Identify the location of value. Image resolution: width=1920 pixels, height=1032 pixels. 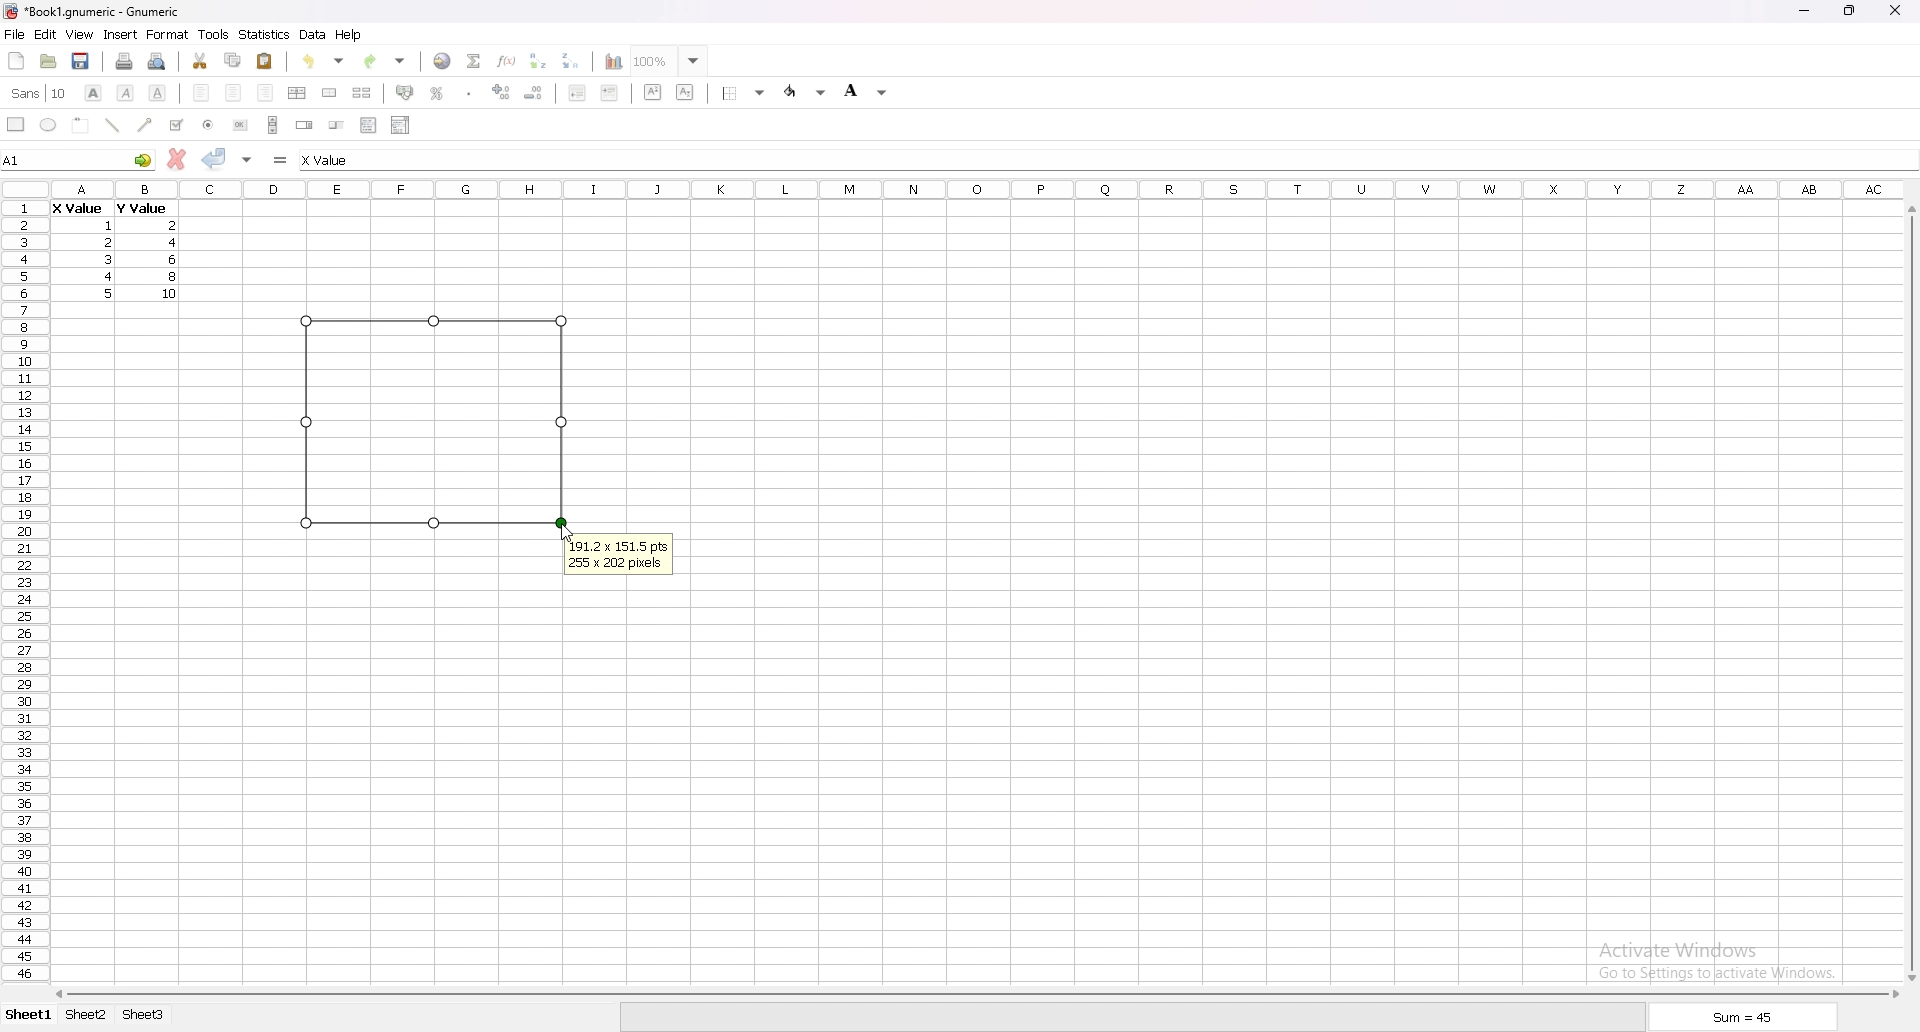
(140, 208).